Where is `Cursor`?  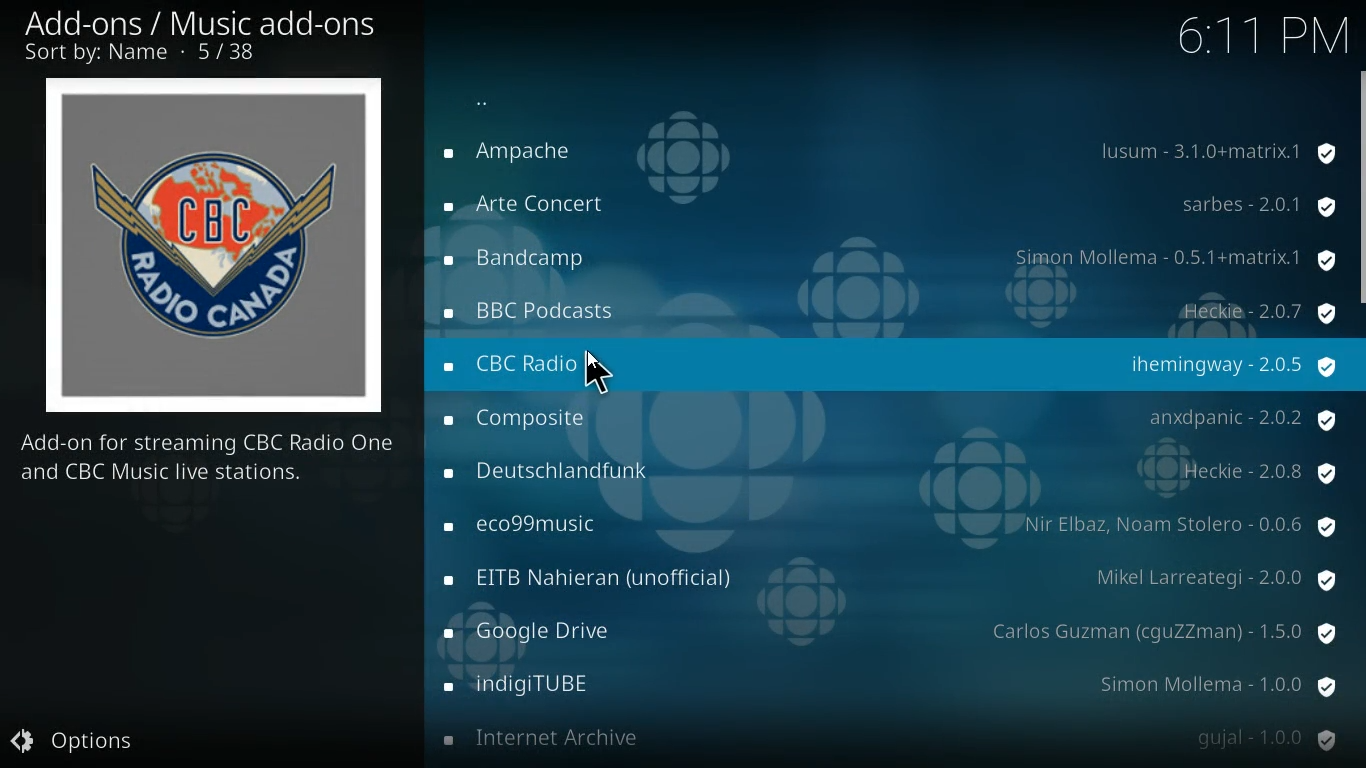
Cursor is located at coordinates (598, 374).